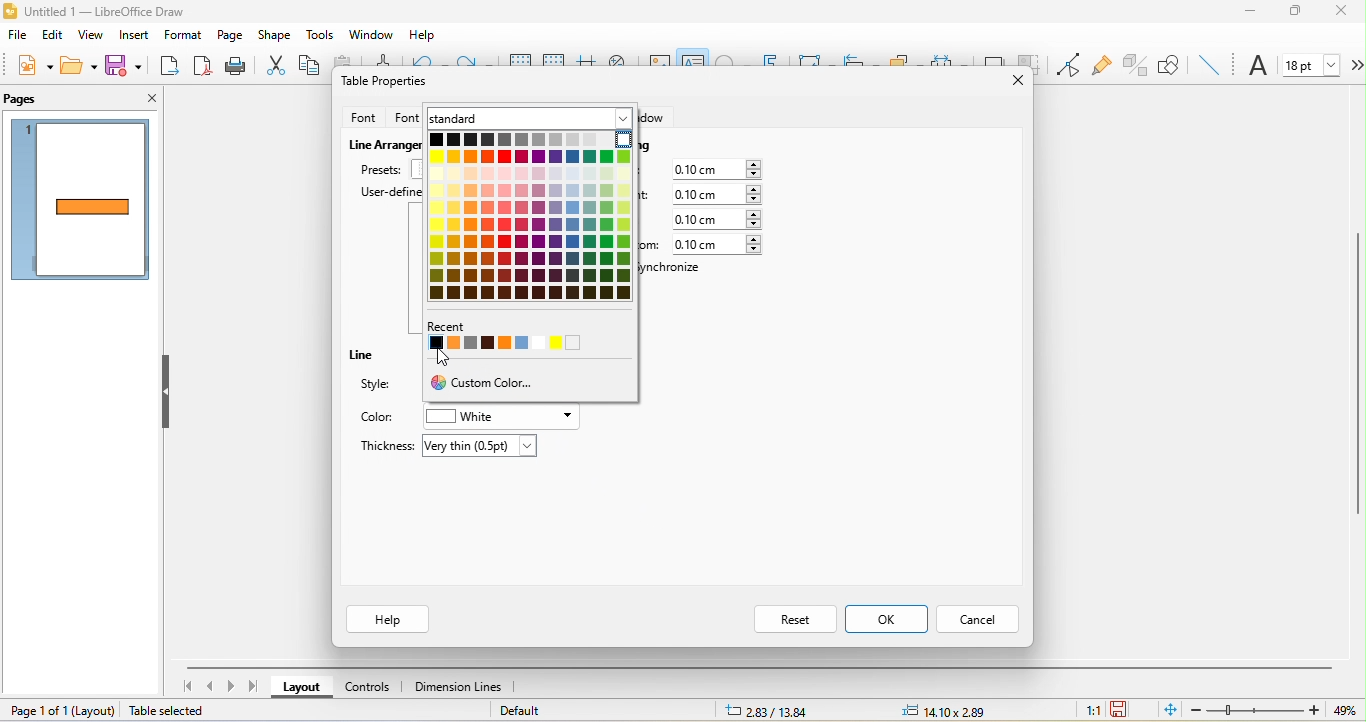  What do you see at coordinates (887, 619) in the screenshot?
I see `ok` at bounding box center [887, 619].